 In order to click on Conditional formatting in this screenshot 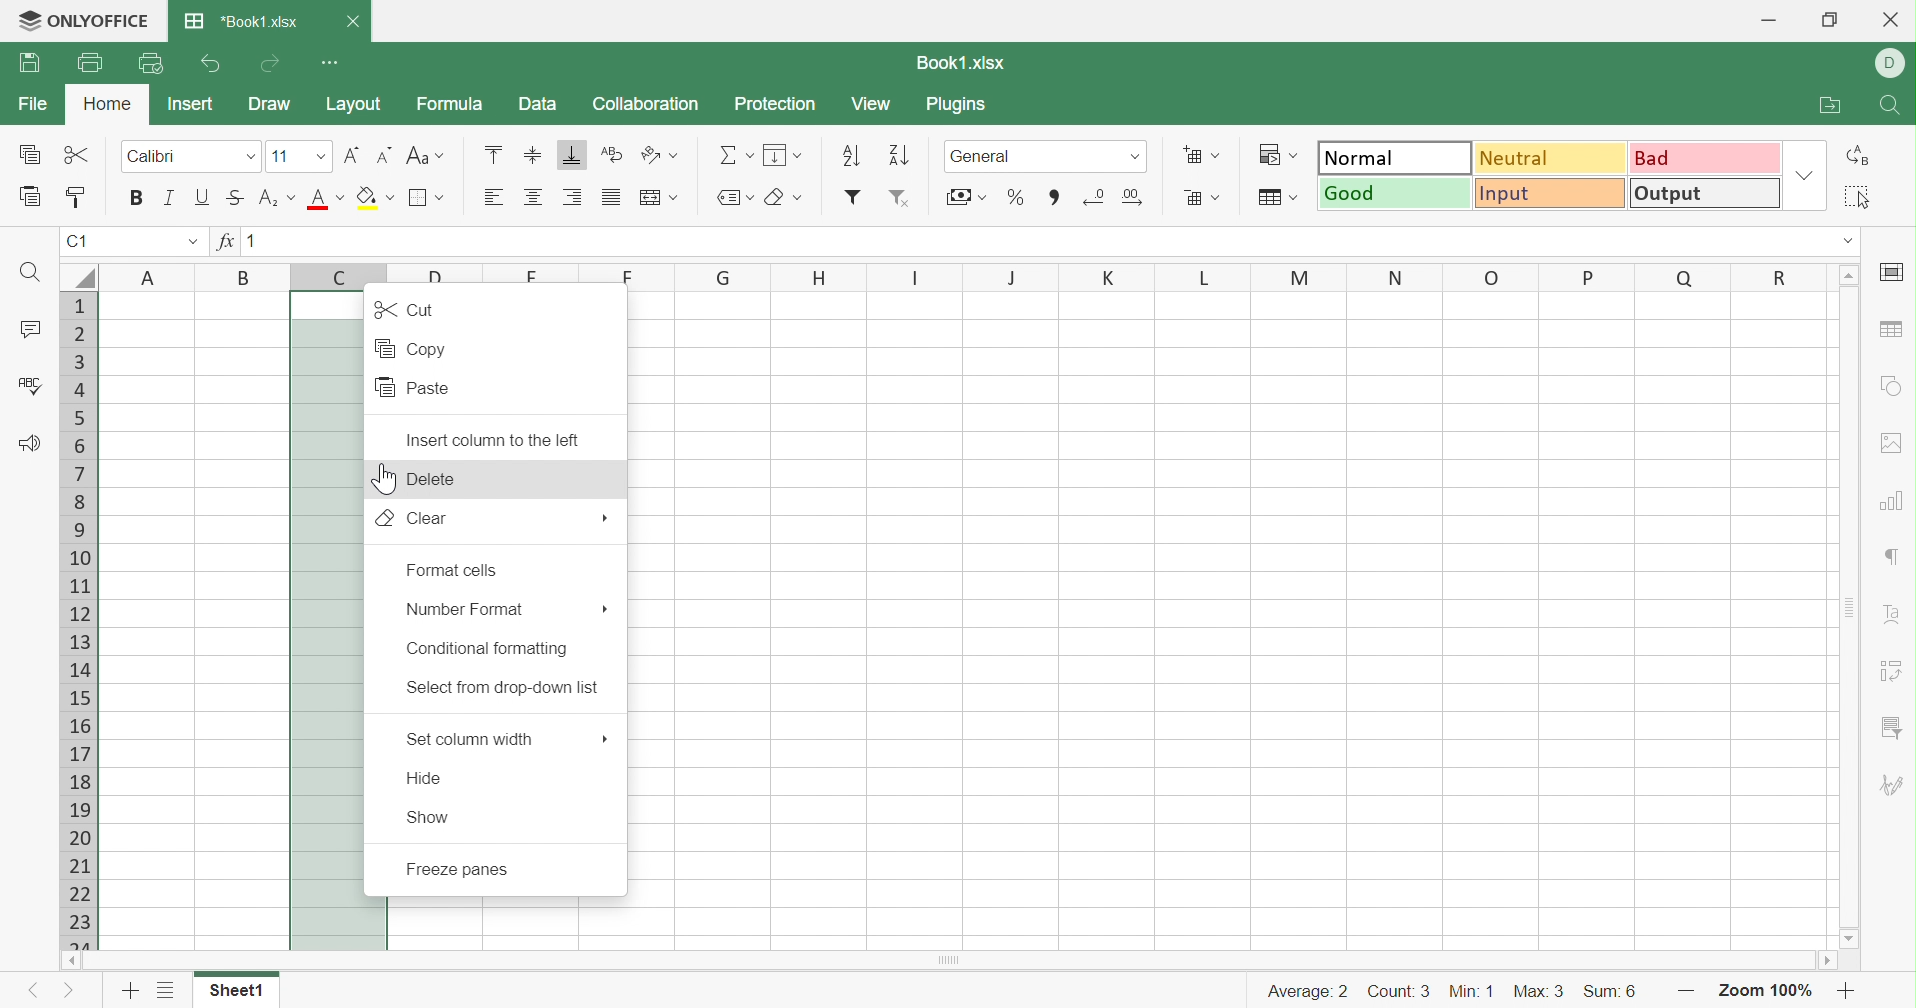, I will do `click(486, 649)`.